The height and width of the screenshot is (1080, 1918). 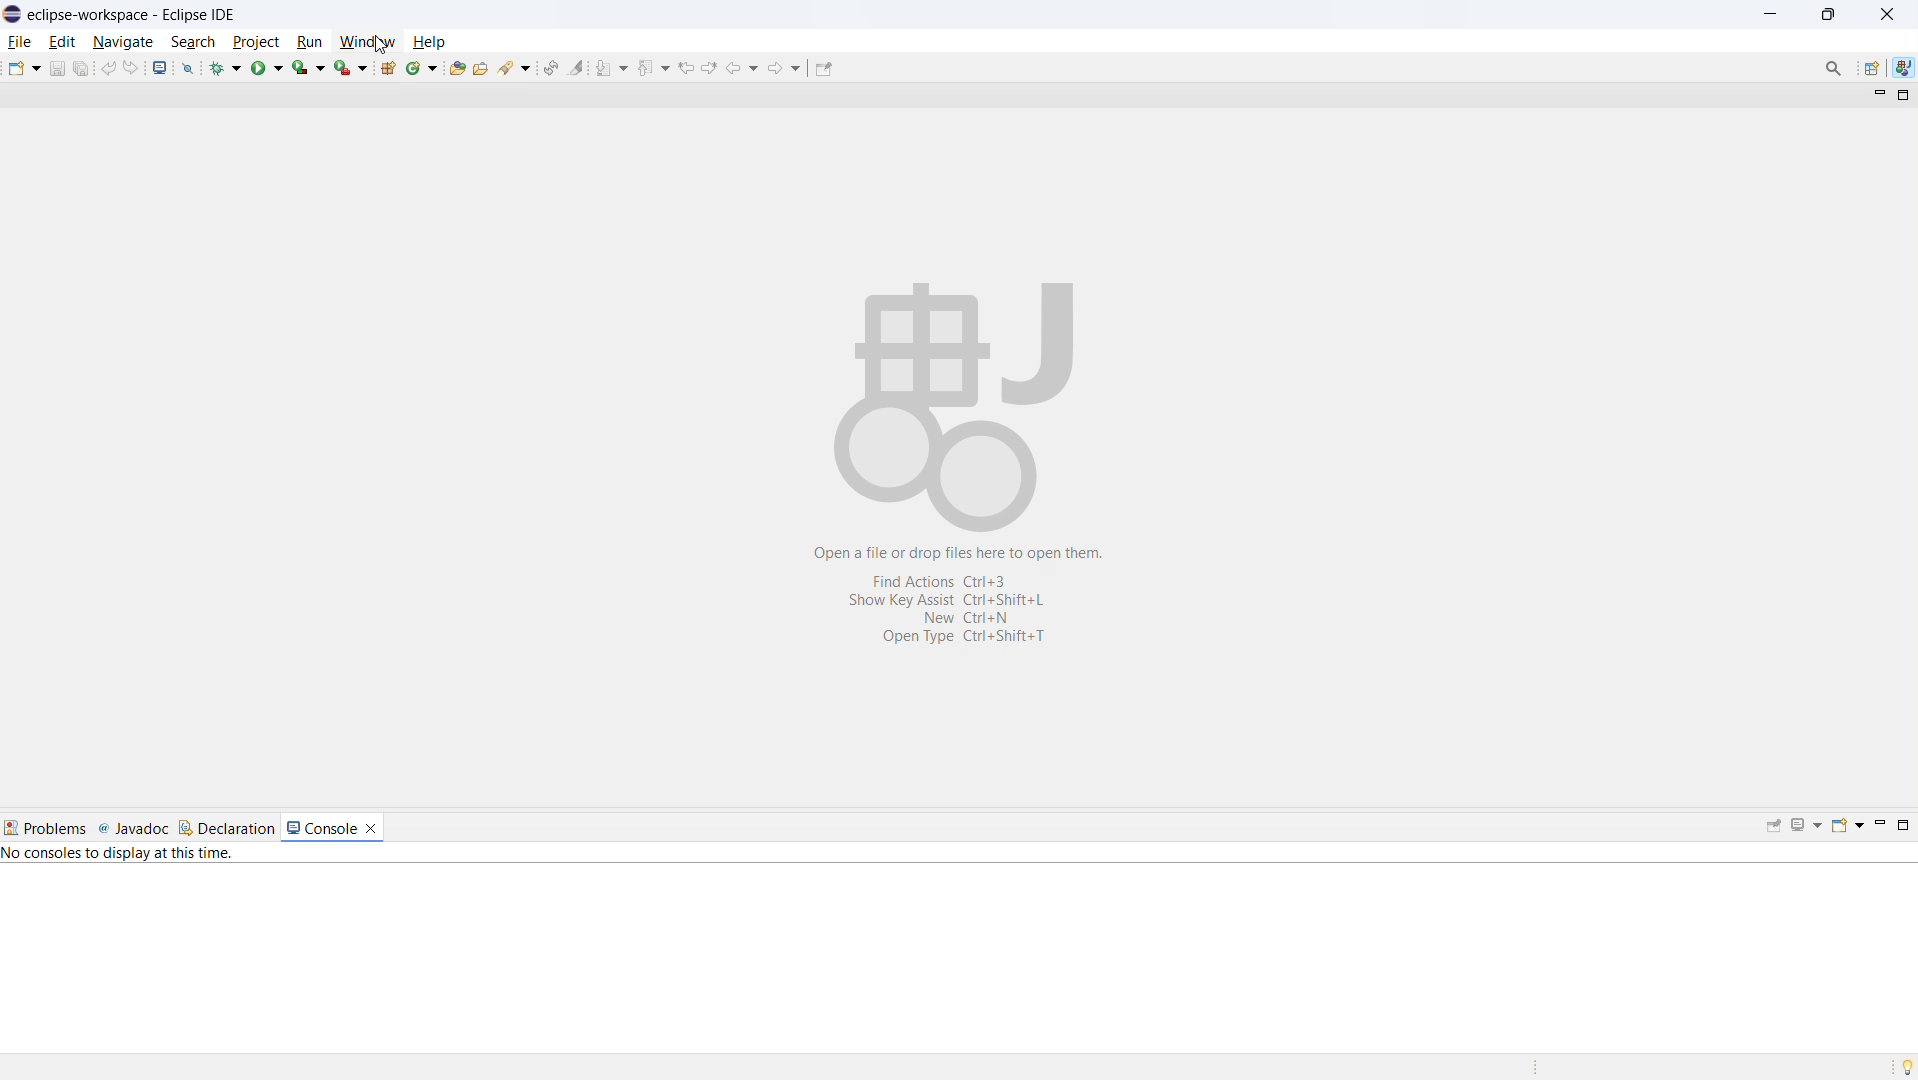 What do you see at coordinates (82, 68) in the screenshot?
I see `save all` at bounding box center [82, 68].